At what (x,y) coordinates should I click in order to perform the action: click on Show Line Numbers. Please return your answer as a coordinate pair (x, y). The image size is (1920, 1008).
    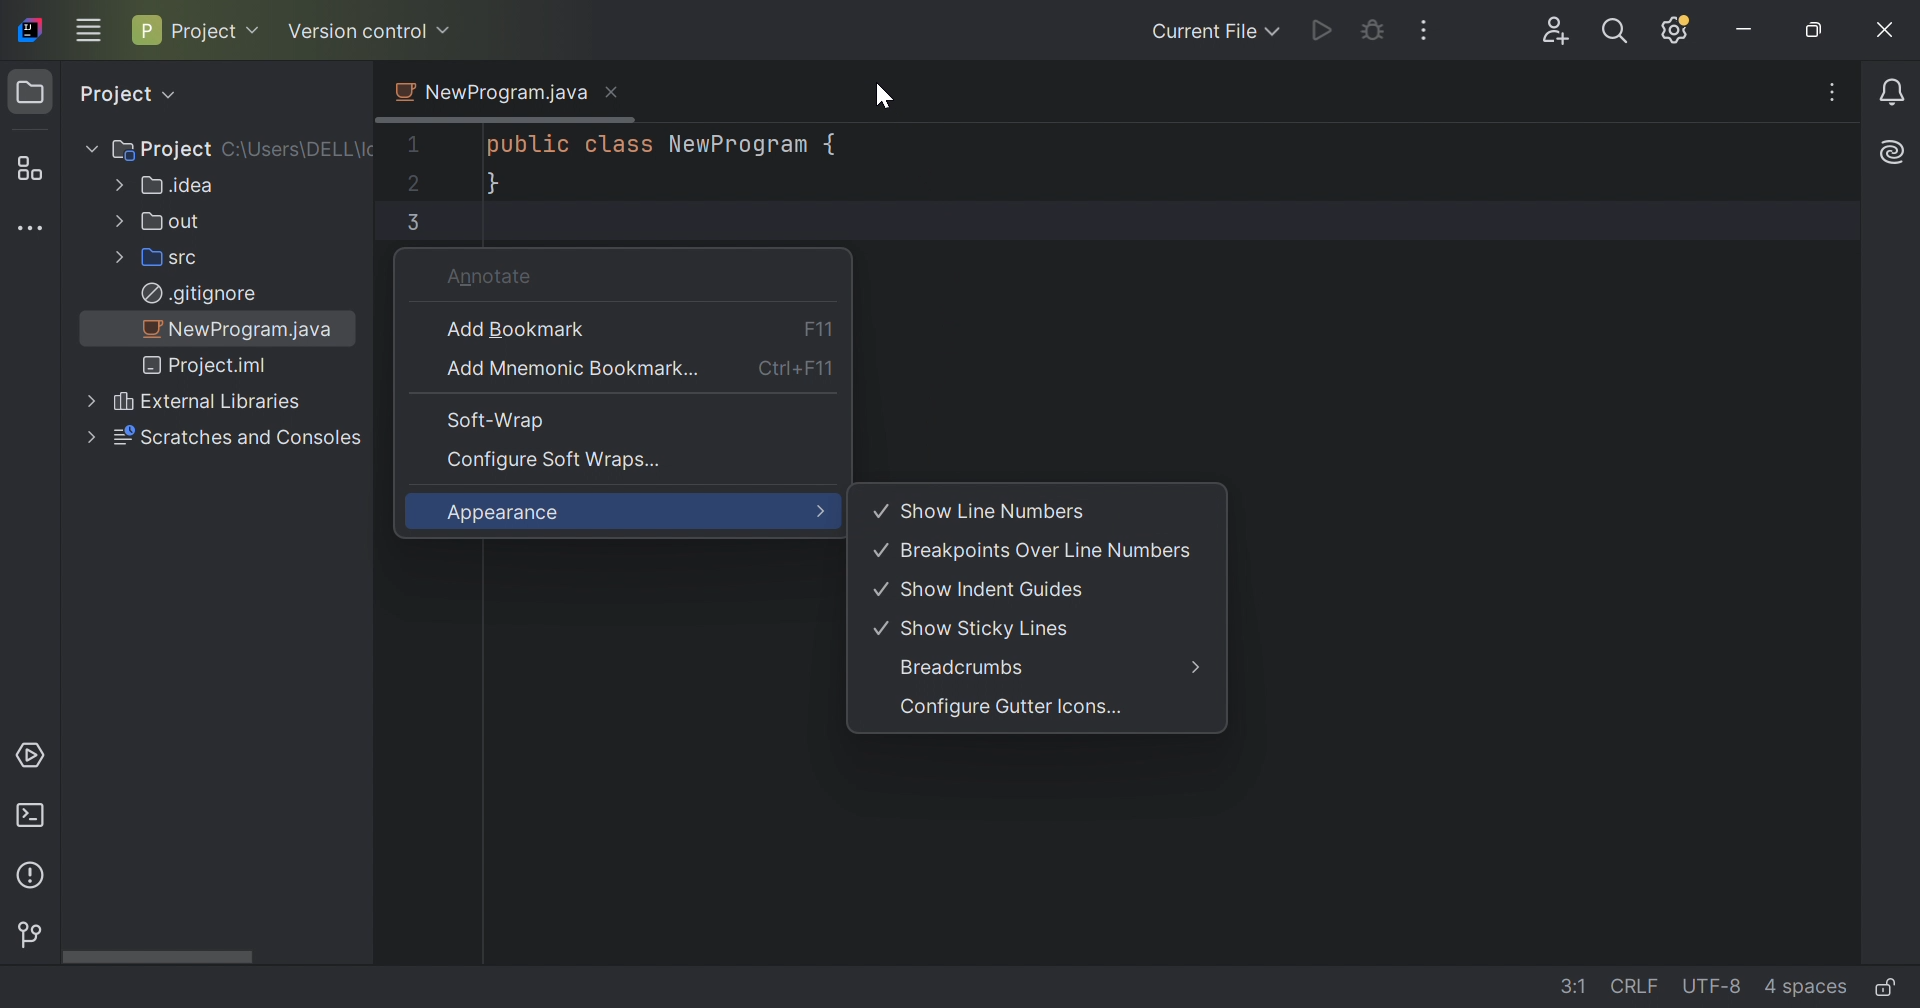
    Looking at the image, I should click on (983, 511).